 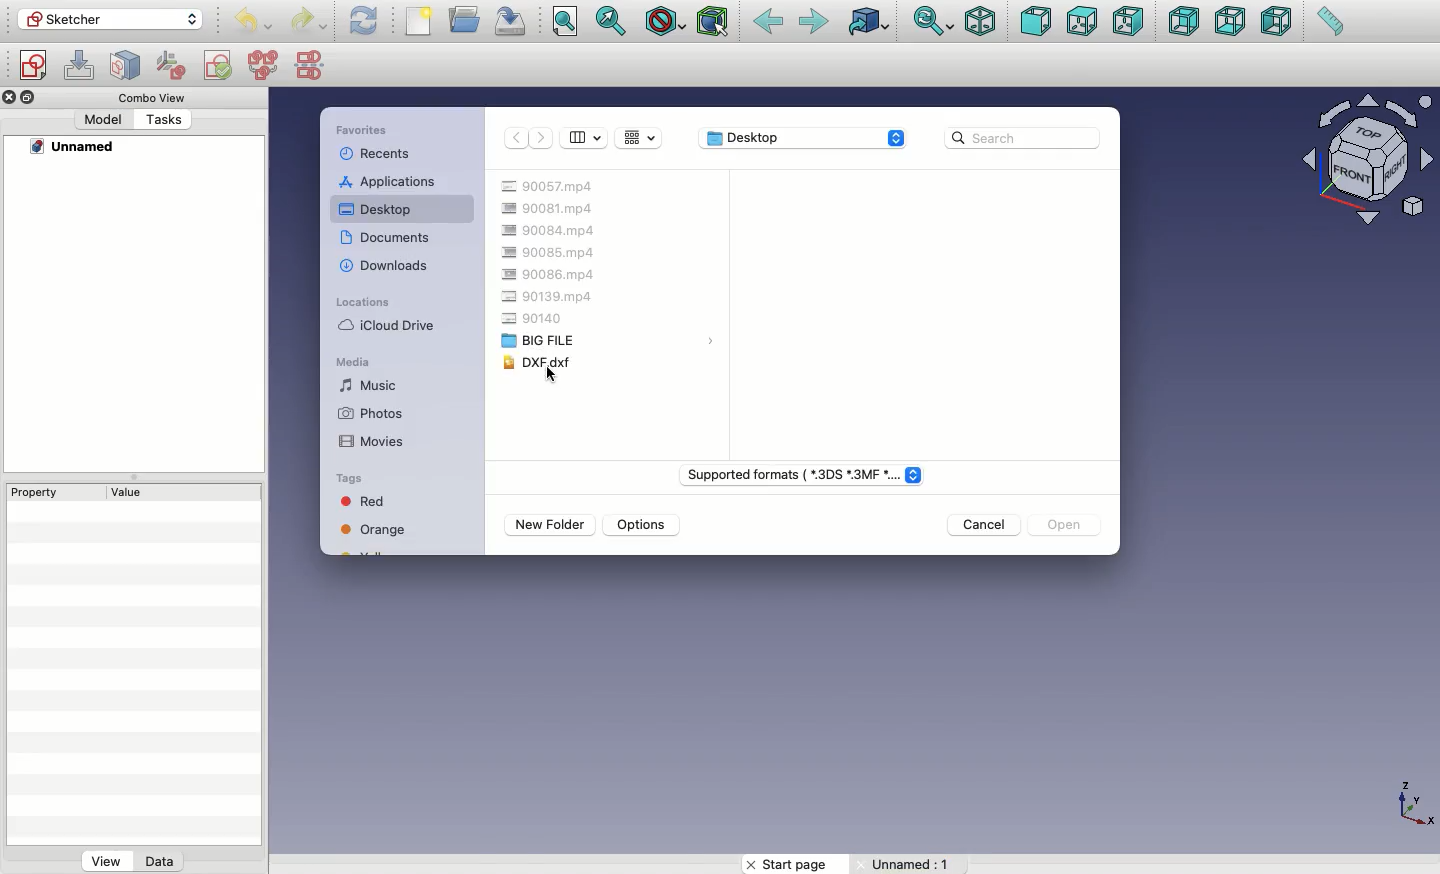 What do you see at coordinates (1415, 807) in the screenshot?
I see `Axis` at bounding box center [1415, 807].